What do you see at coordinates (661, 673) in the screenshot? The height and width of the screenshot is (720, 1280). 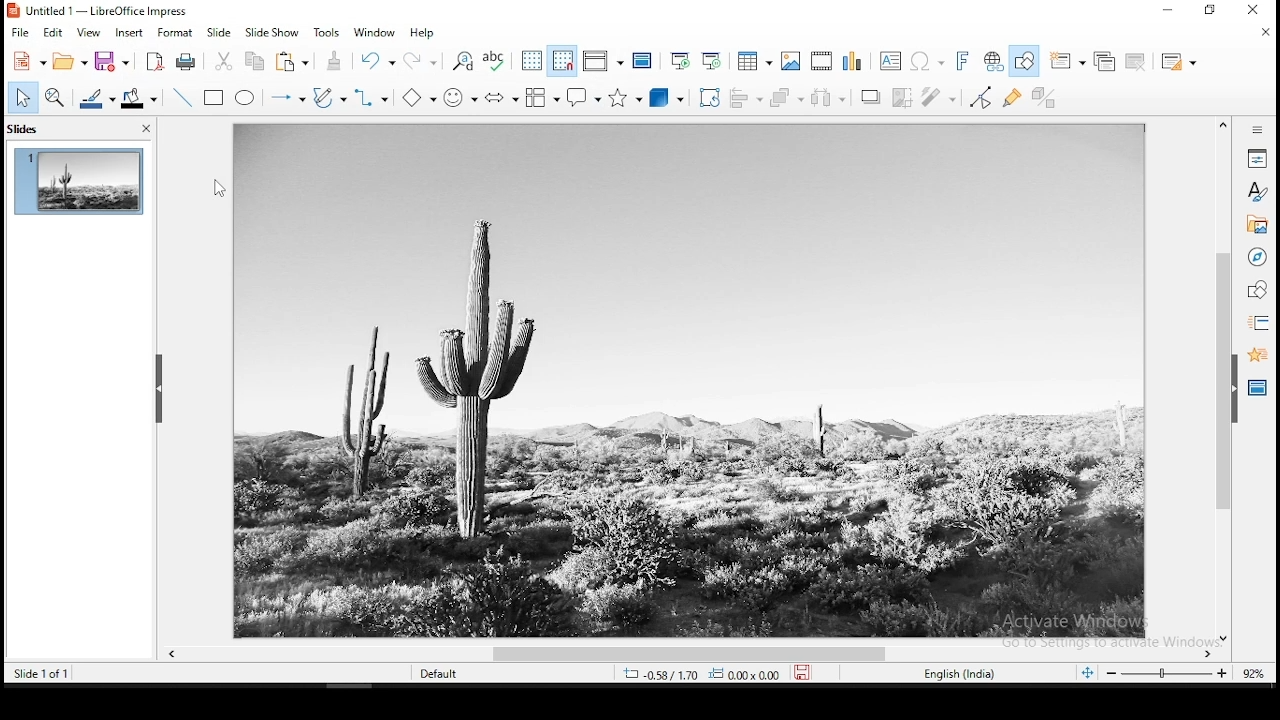 I see `-0.35/-0.26` at bounding box center [661, 673].